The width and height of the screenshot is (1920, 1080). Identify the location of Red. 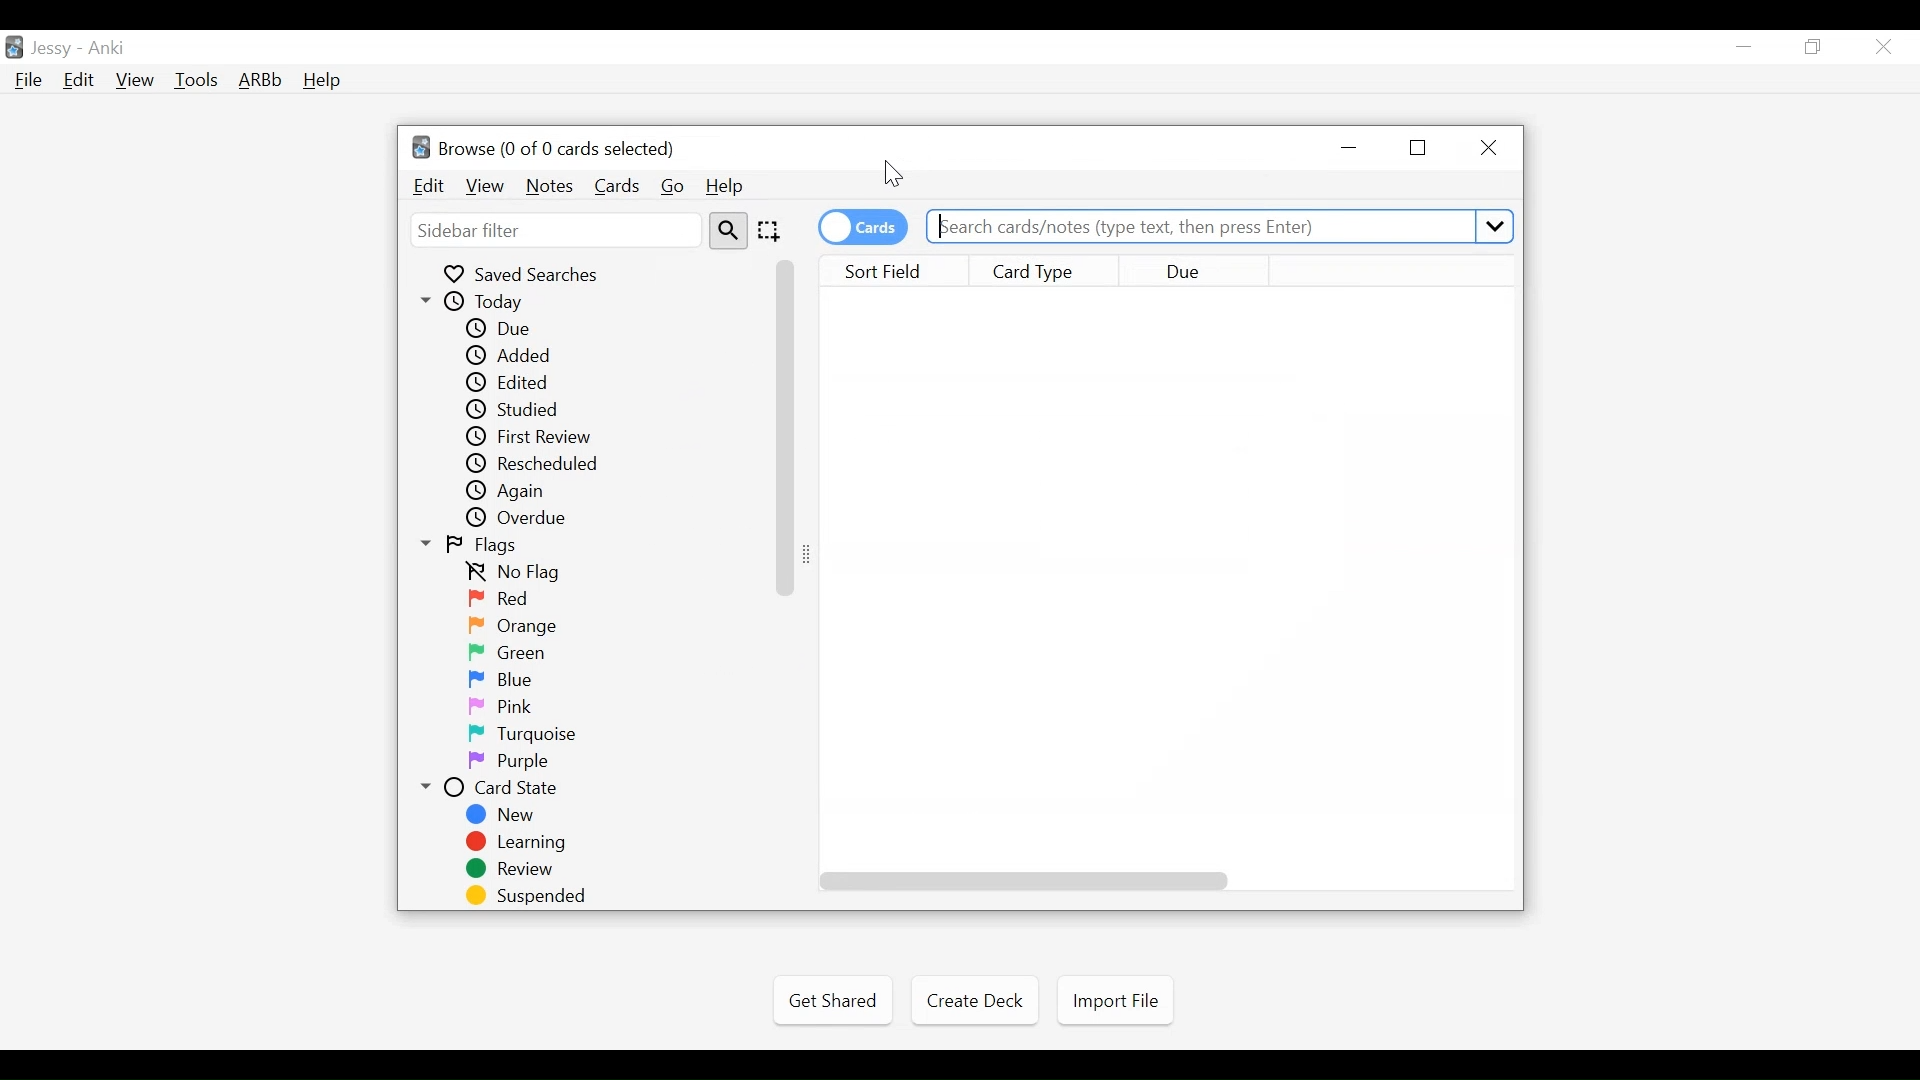
(505, 599).